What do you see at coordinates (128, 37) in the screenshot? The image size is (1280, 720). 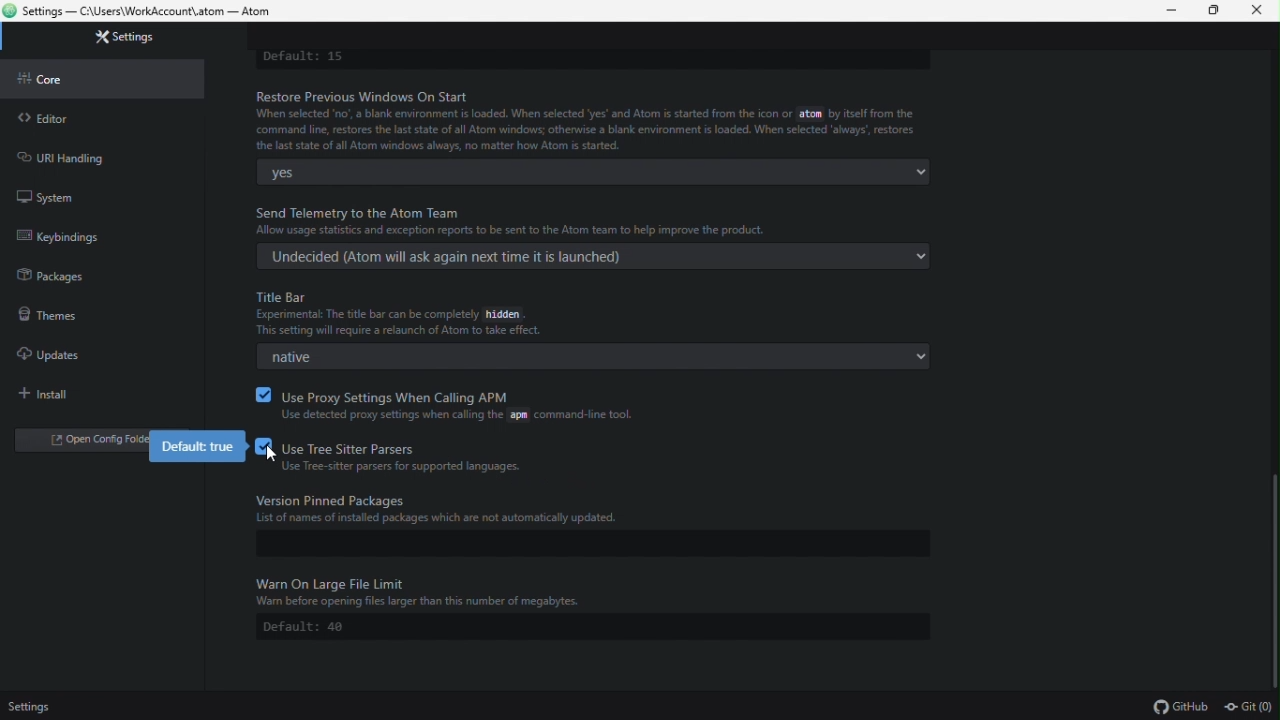 I see `settings` at bounding box center [128, 37].